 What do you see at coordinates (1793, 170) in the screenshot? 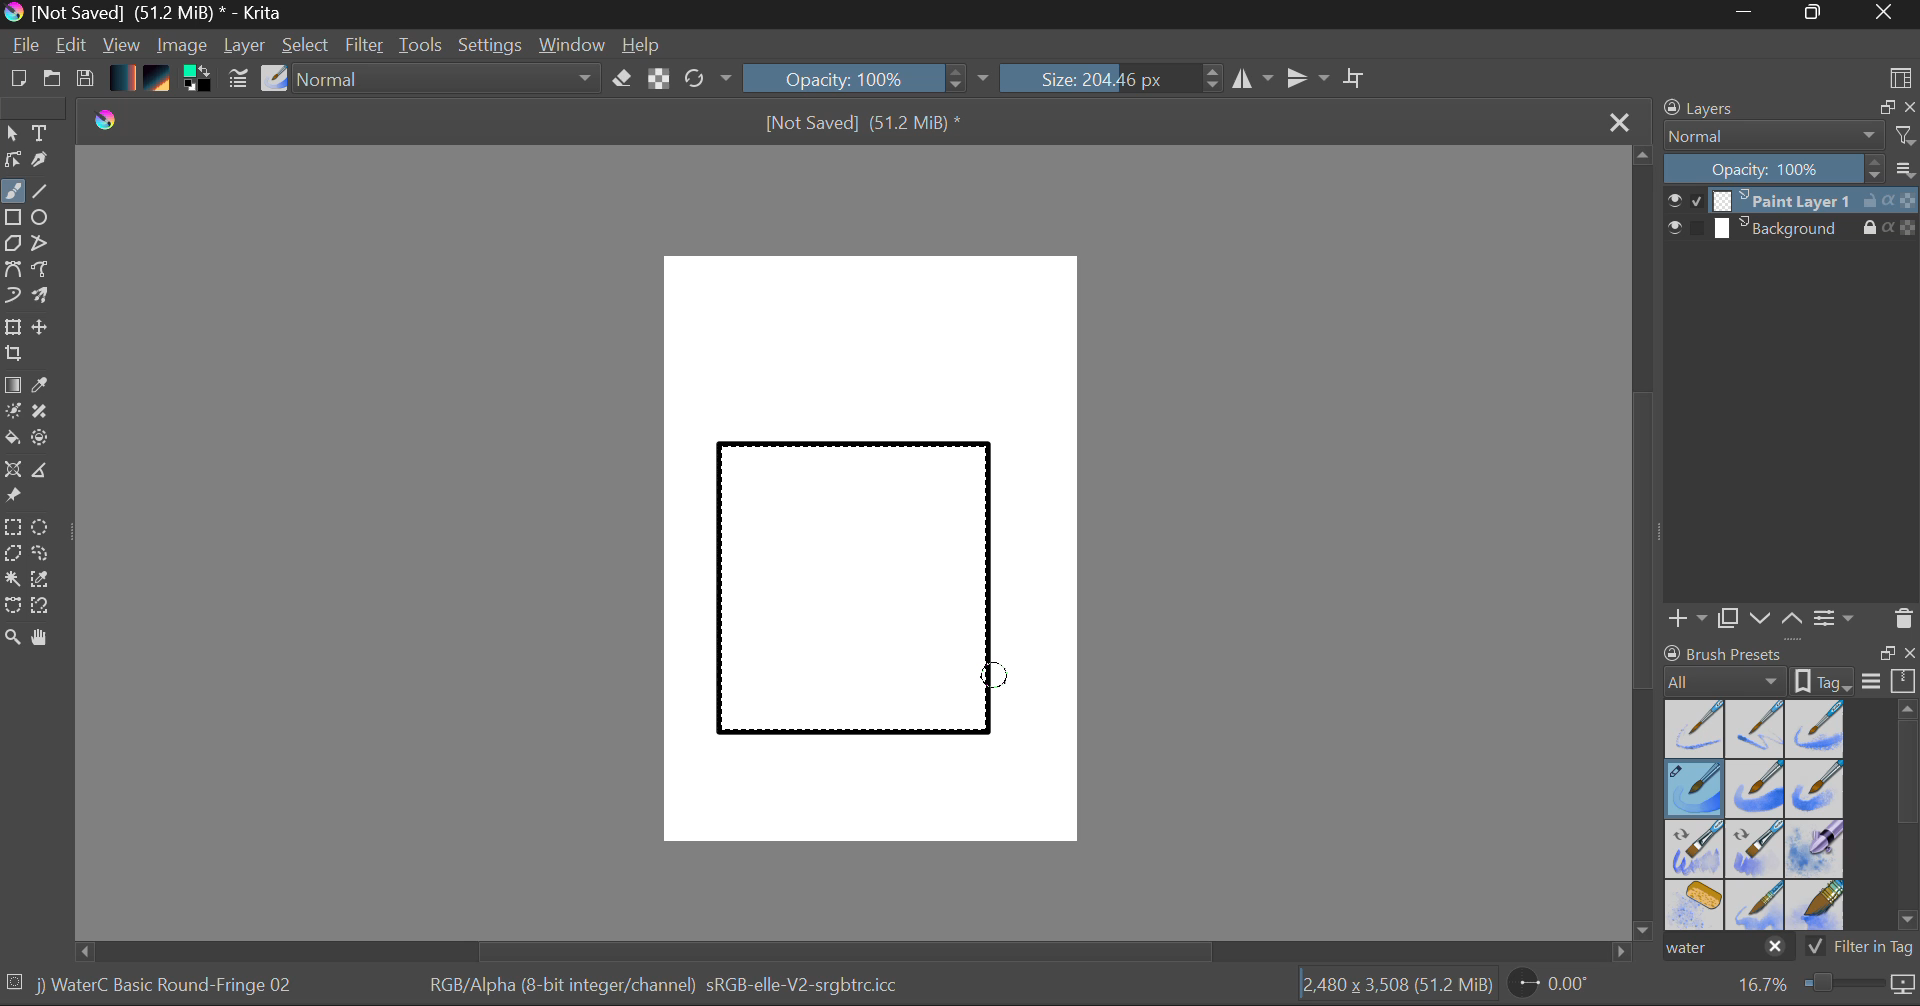
I see `Layer Opacity` at bounding box center [1793, 170].